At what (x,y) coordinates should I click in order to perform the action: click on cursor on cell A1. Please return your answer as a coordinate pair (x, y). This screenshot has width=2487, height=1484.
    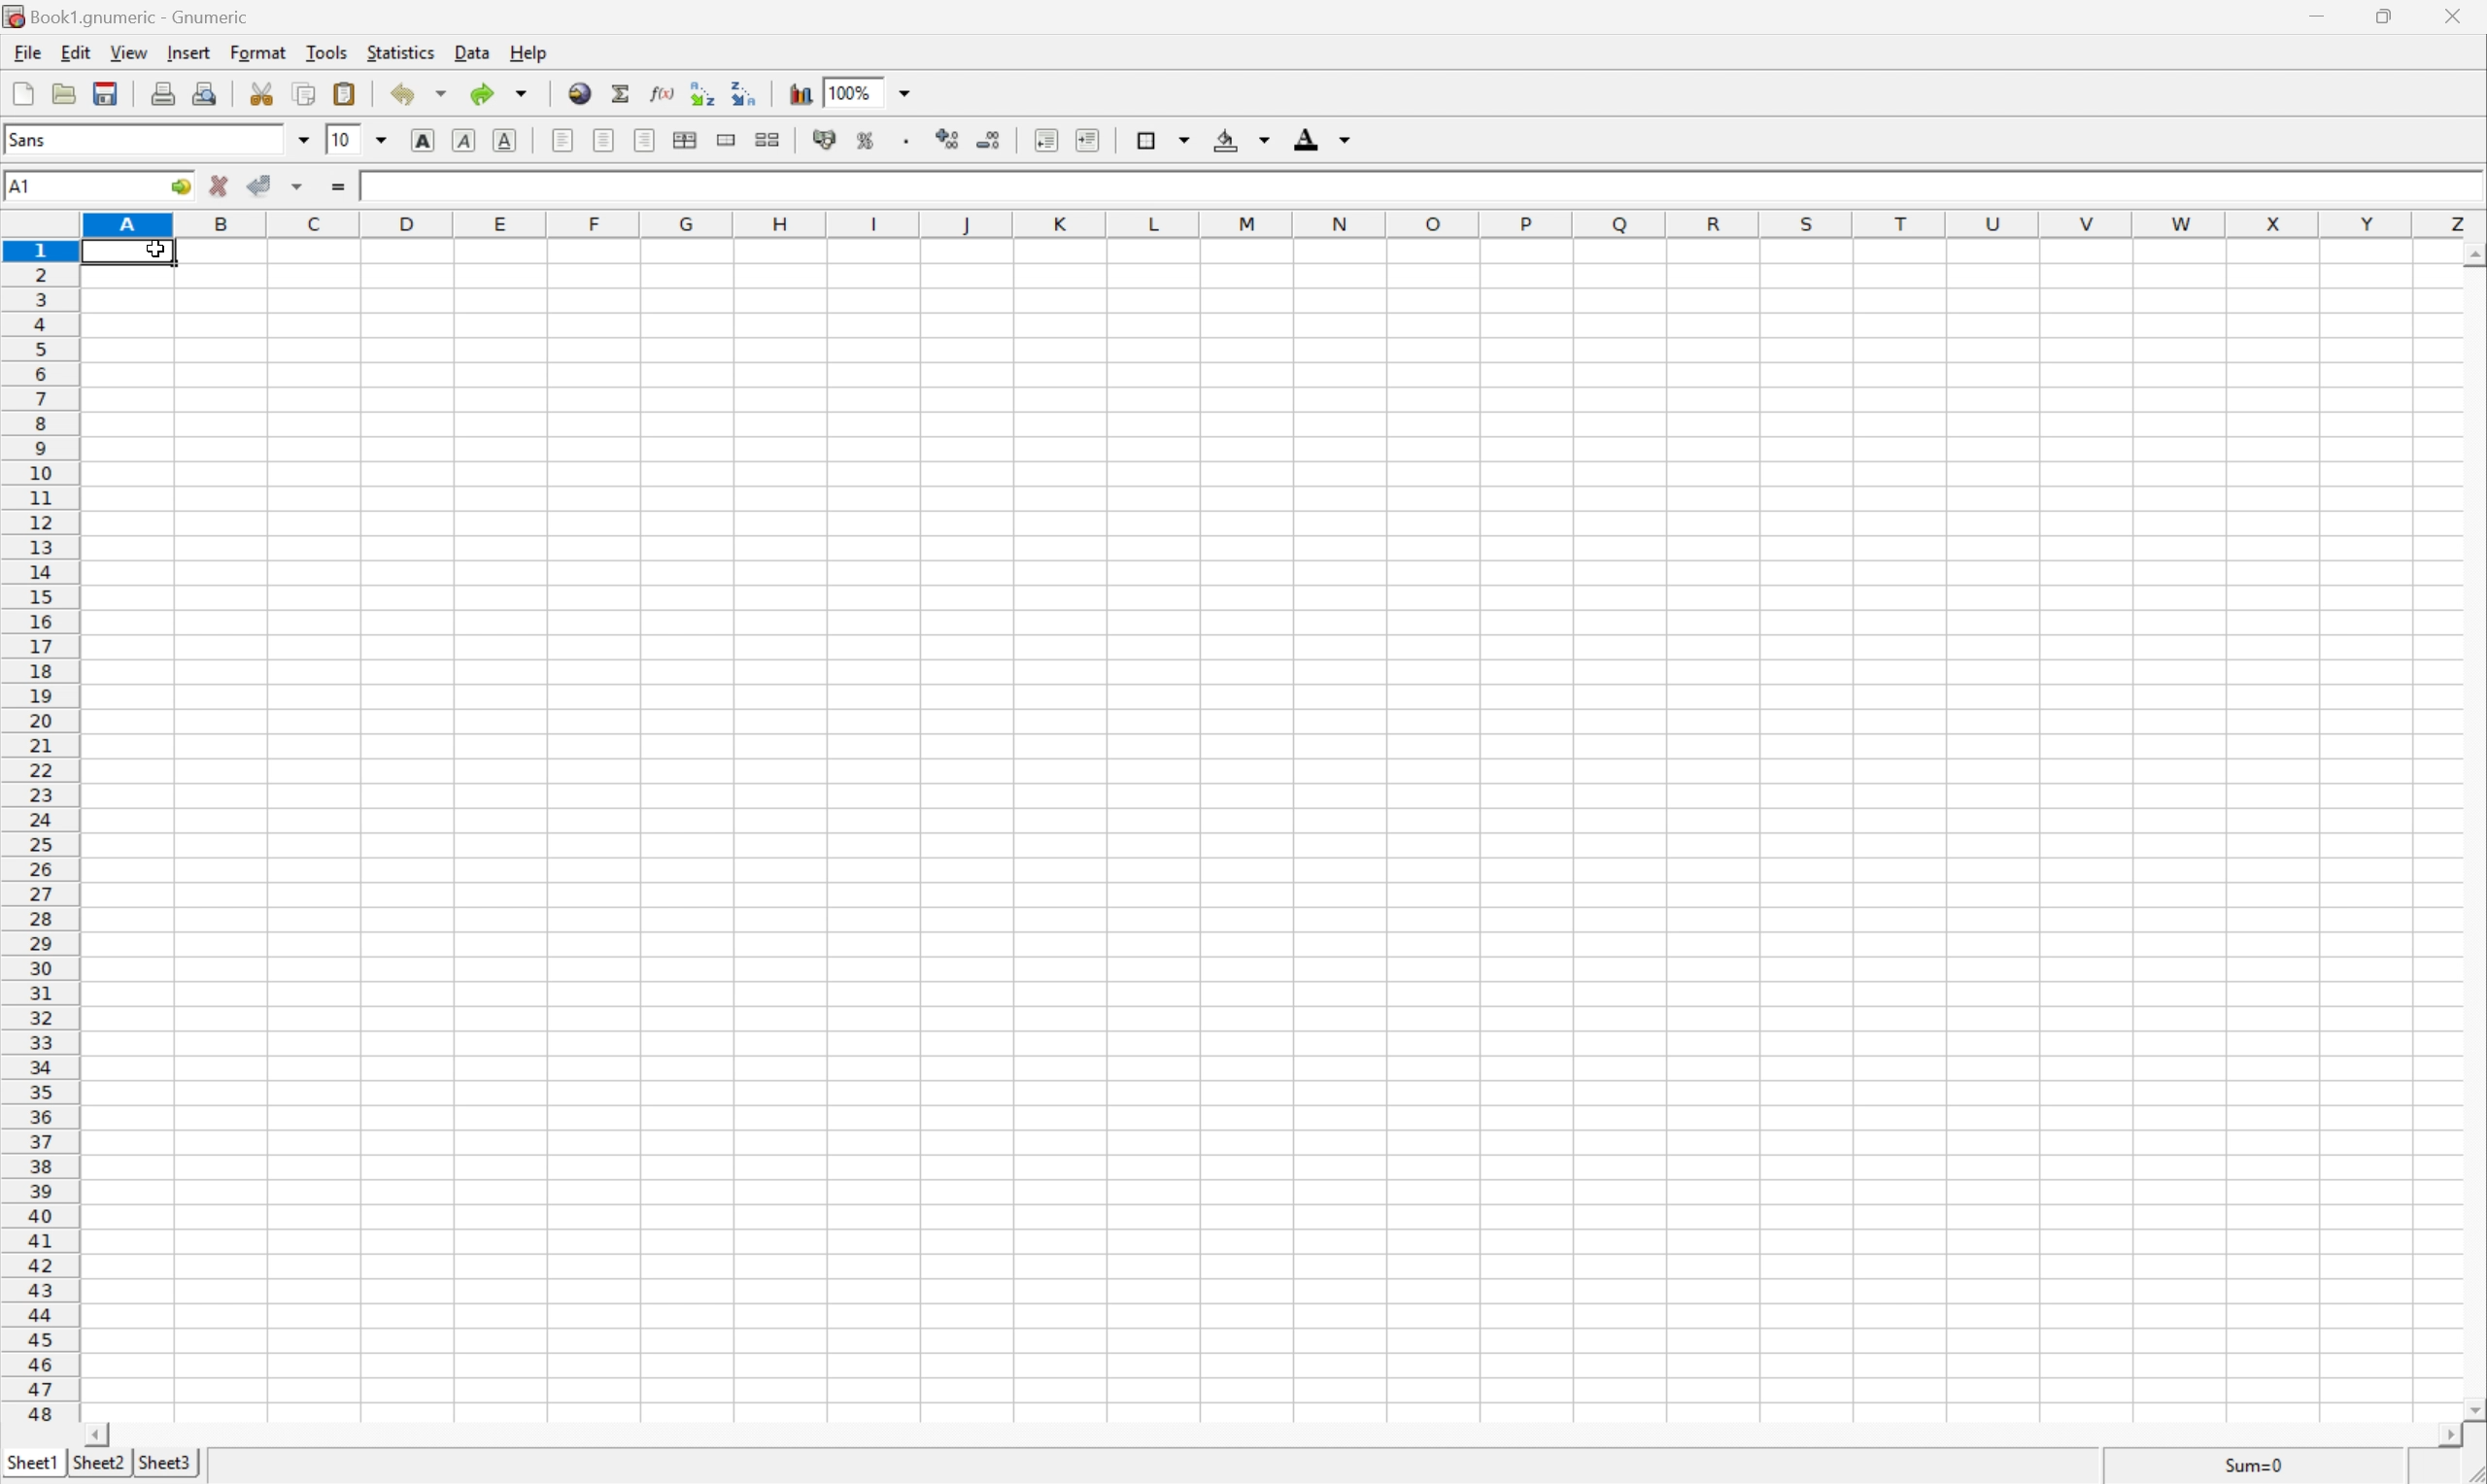
    Looking at the image, I should click on (157, 253).